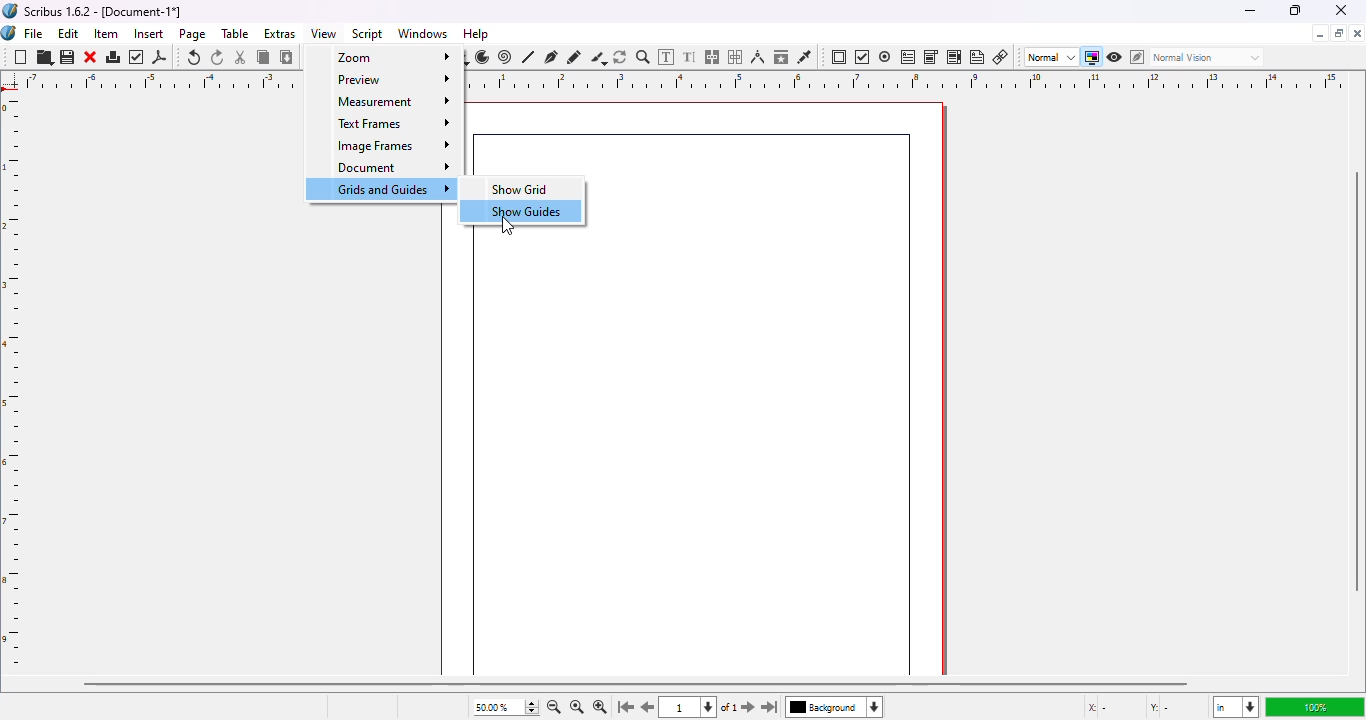 This screenshot has height=720, width=1366. What do you see at coordinates (385, 122) in the screenshot?
I see `text frames` at bounding box center [385, 122].